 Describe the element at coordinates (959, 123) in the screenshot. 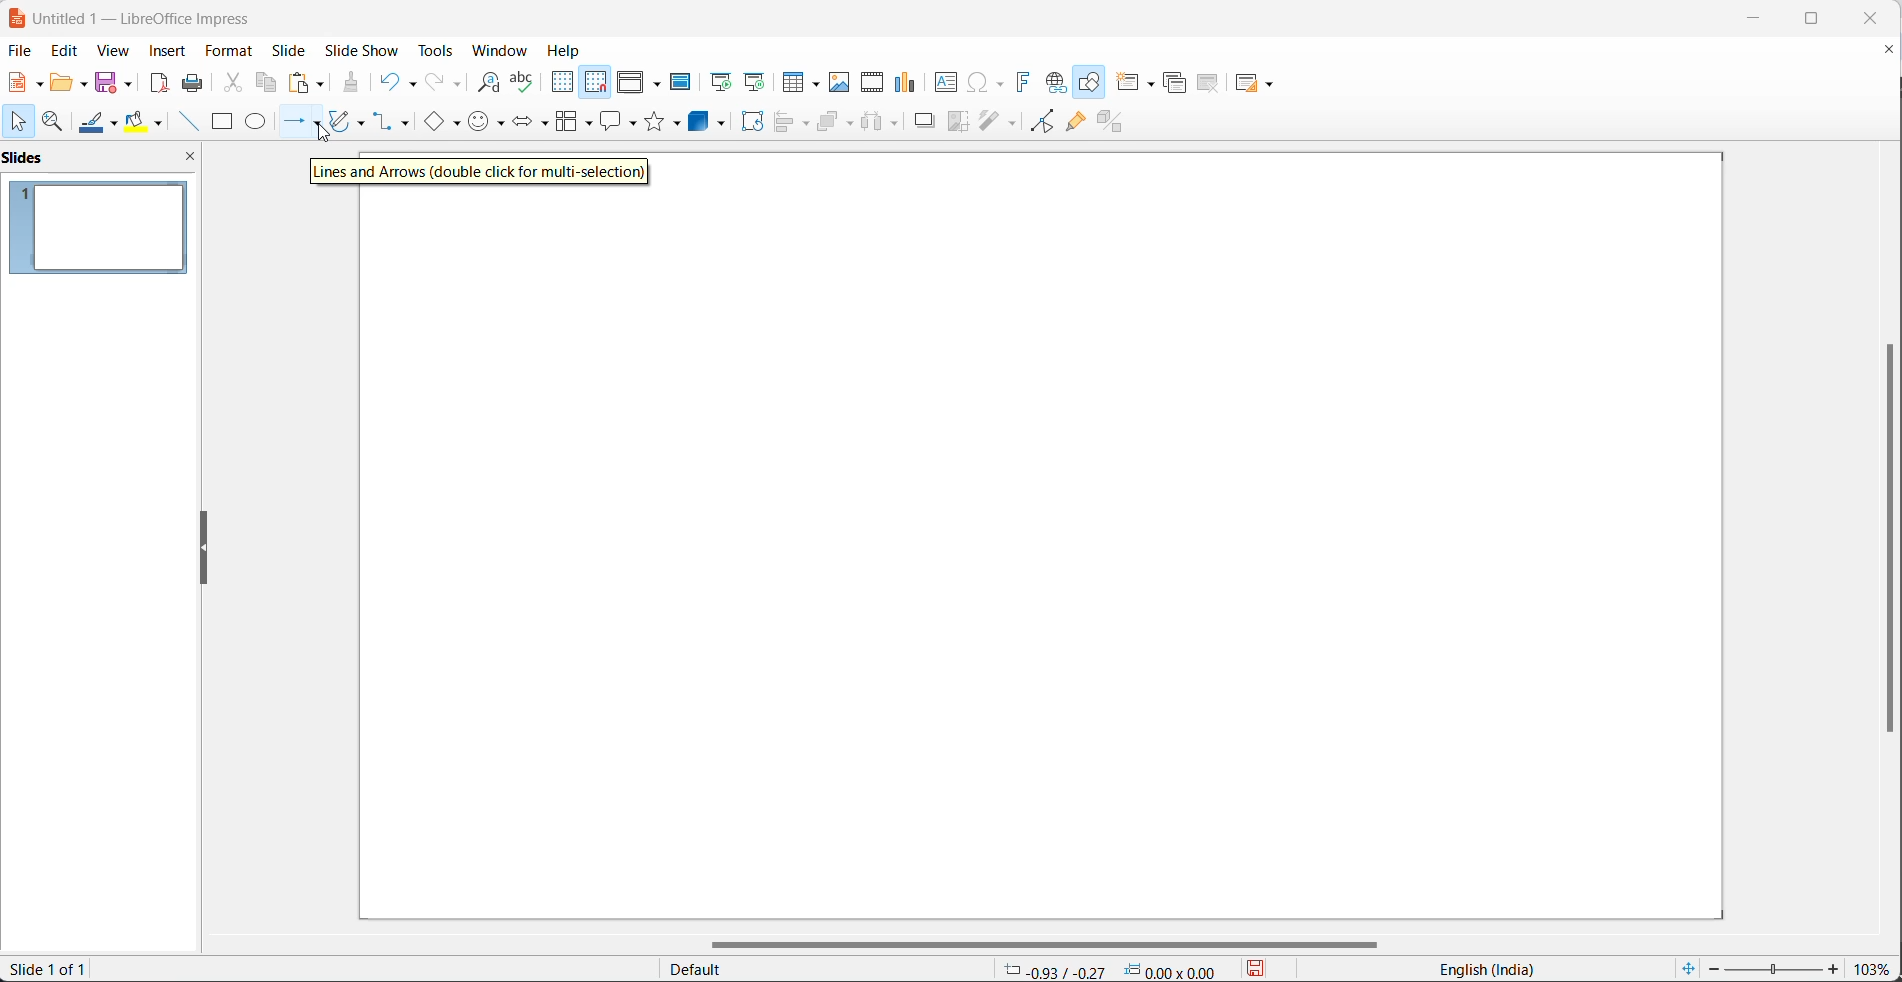

I see `crop image` at that location.